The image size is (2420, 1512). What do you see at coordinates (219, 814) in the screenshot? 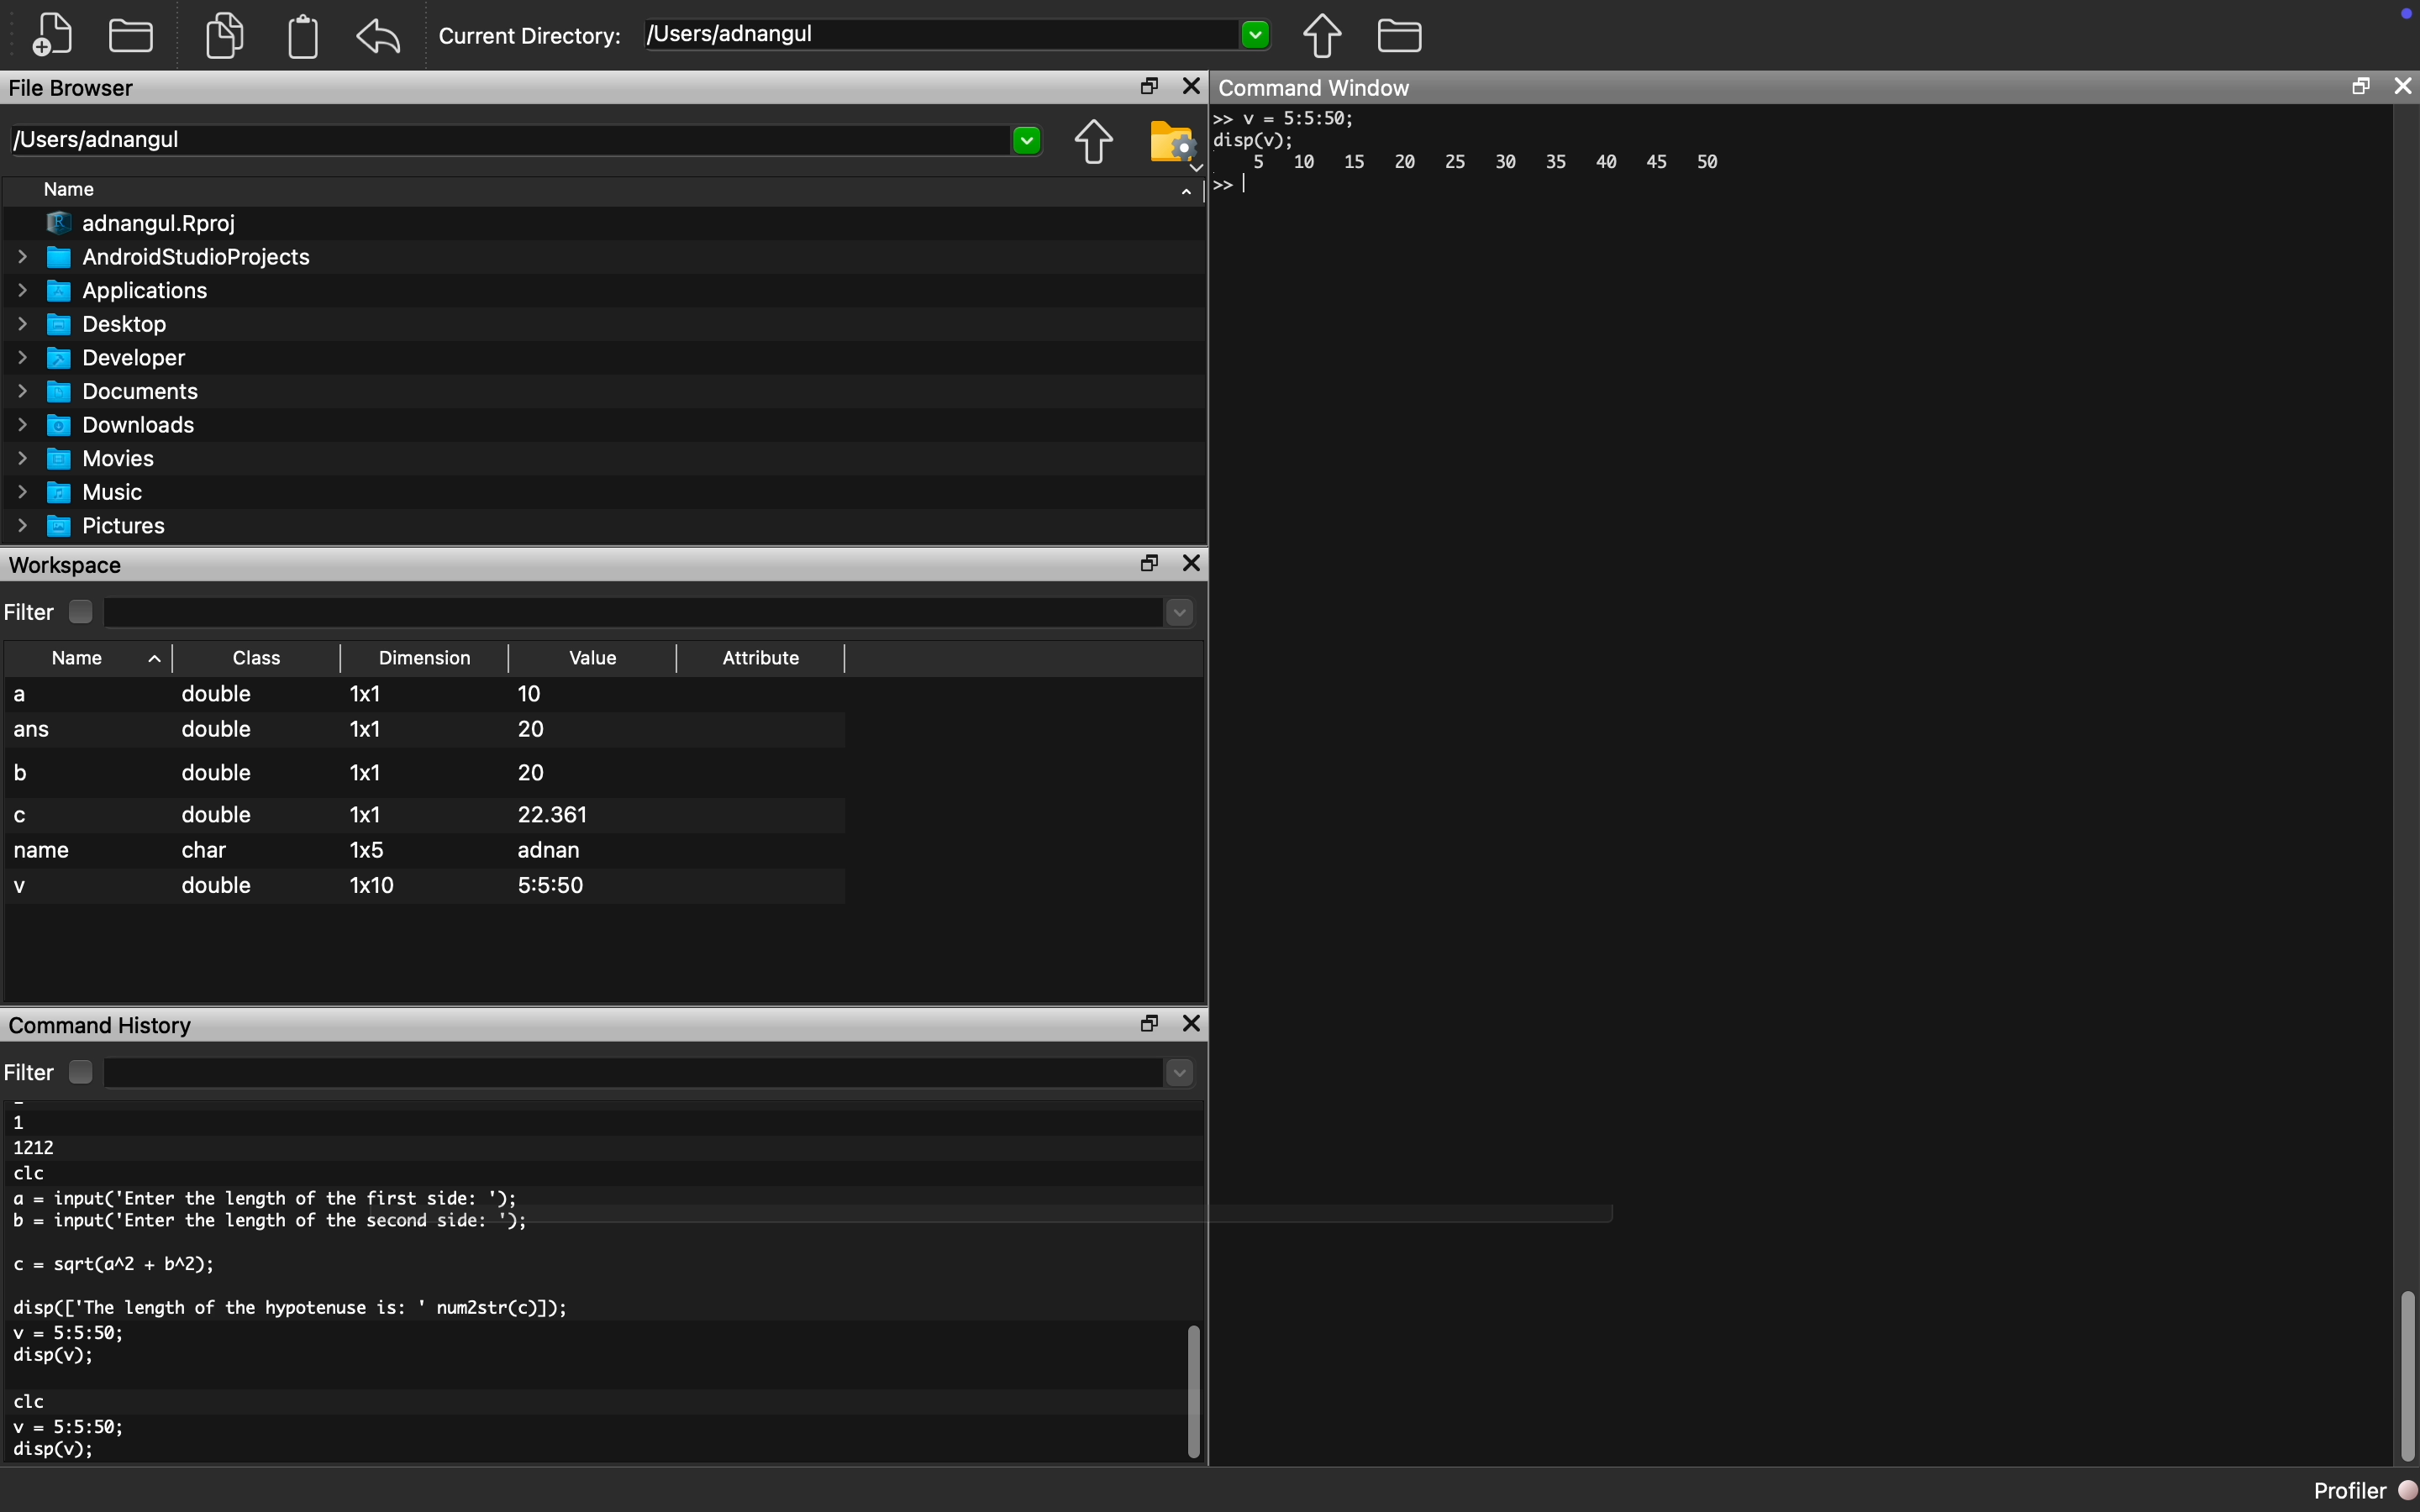
I see `double` at bounding box center [219, 814].